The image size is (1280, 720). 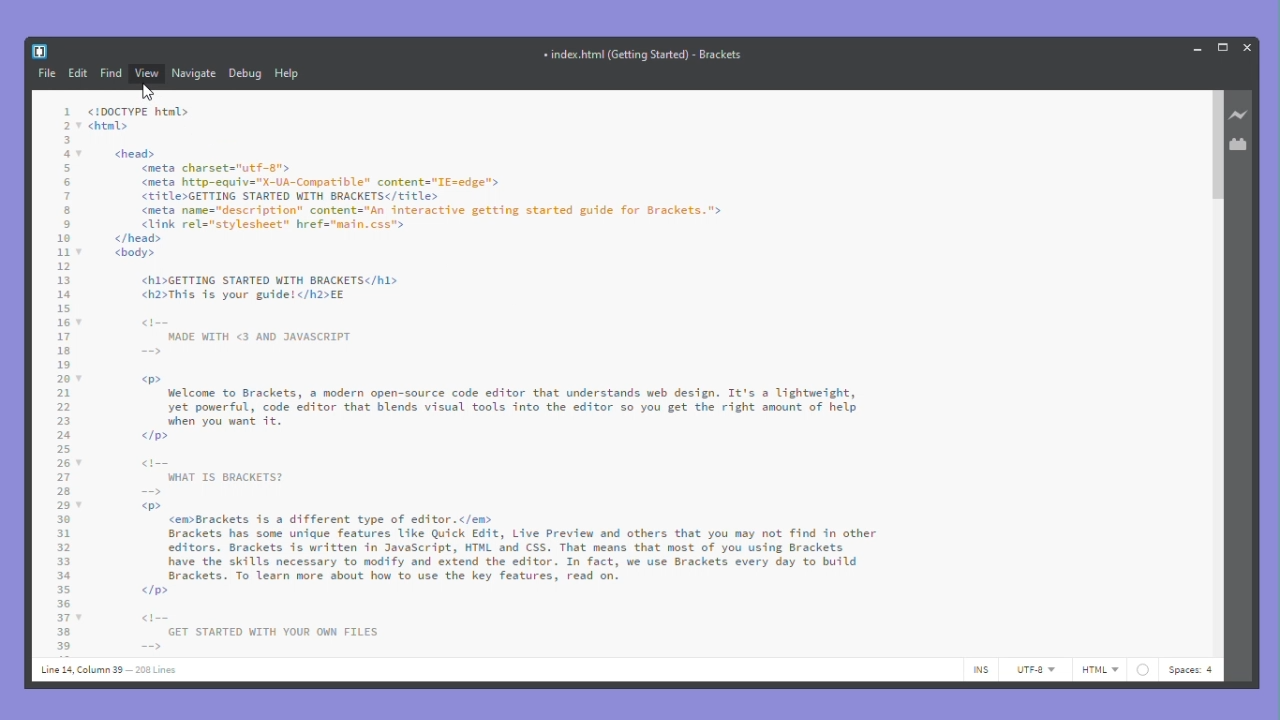 I want to click on 15, so click(x=64, y=309).